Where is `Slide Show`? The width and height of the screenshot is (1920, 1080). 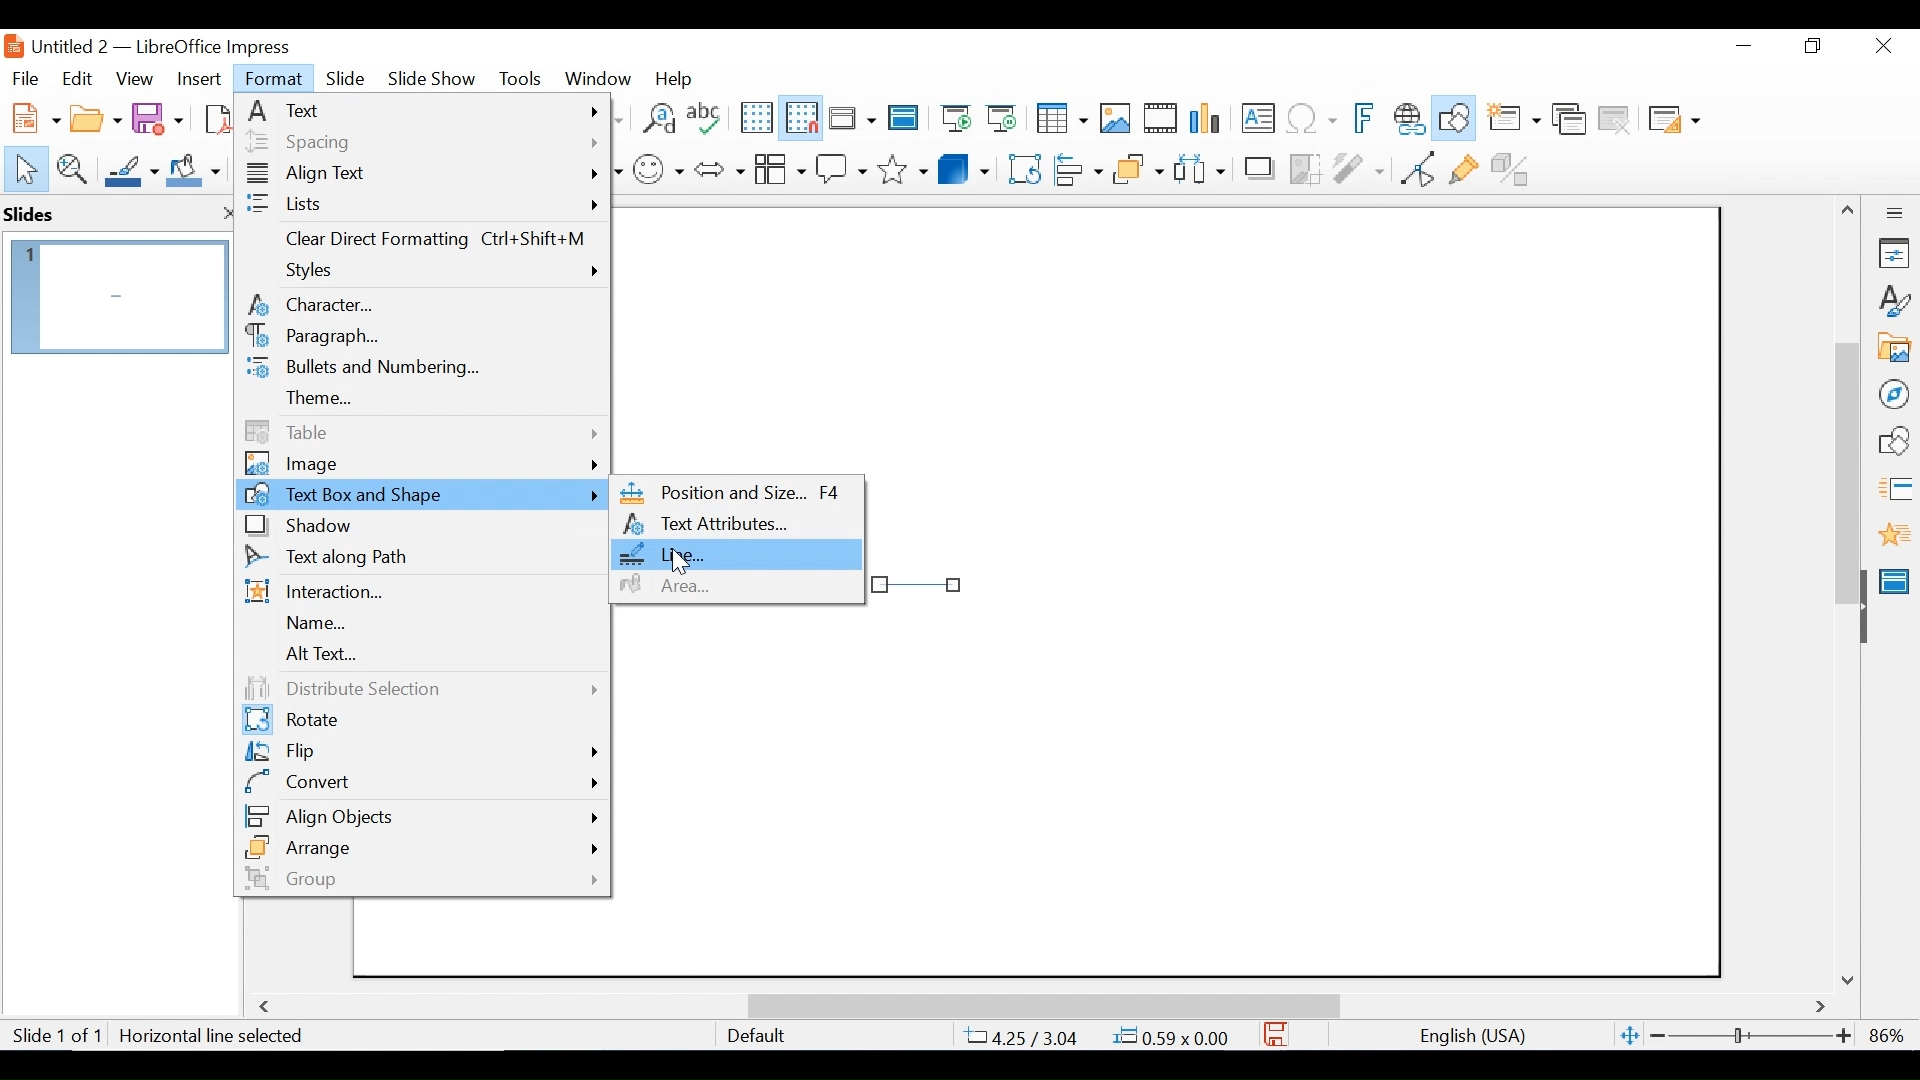 Slide Show is located at coordinates (433, 77).